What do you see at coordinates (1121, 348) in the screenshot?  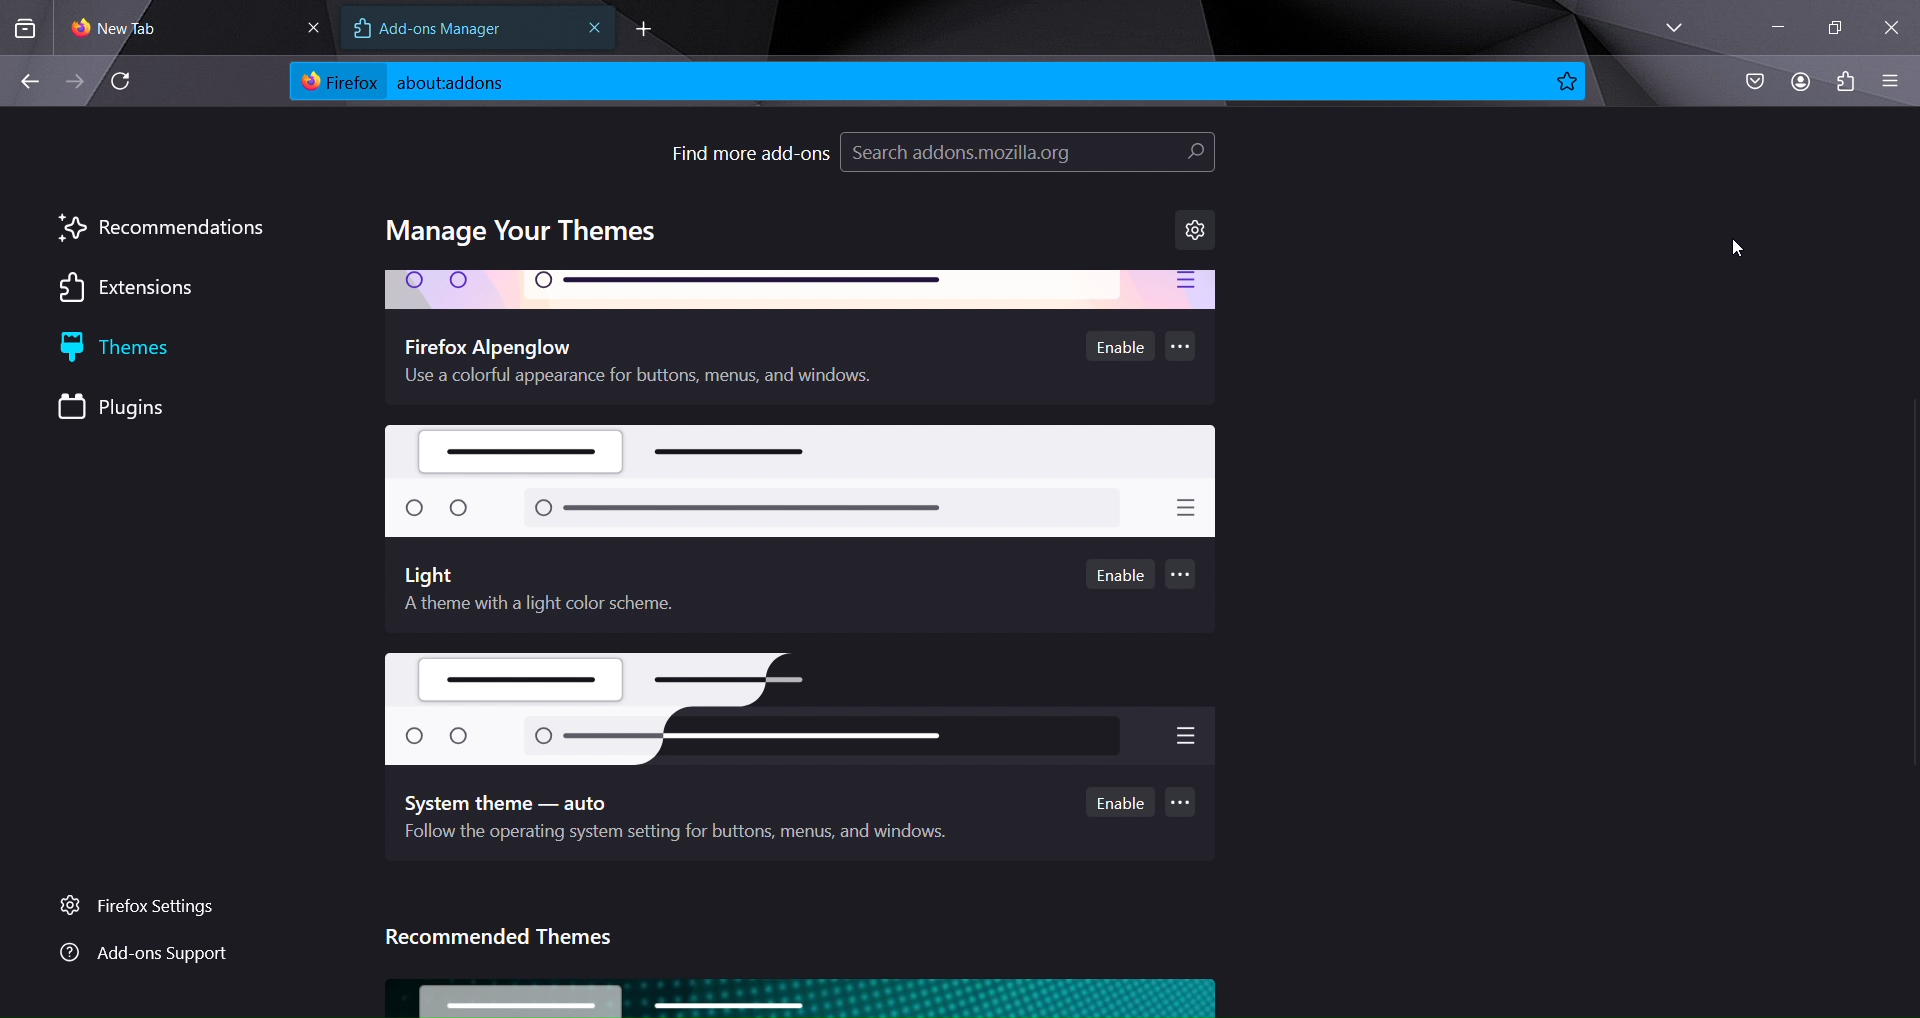 I see `enable` at bounding box center [1121, 348].